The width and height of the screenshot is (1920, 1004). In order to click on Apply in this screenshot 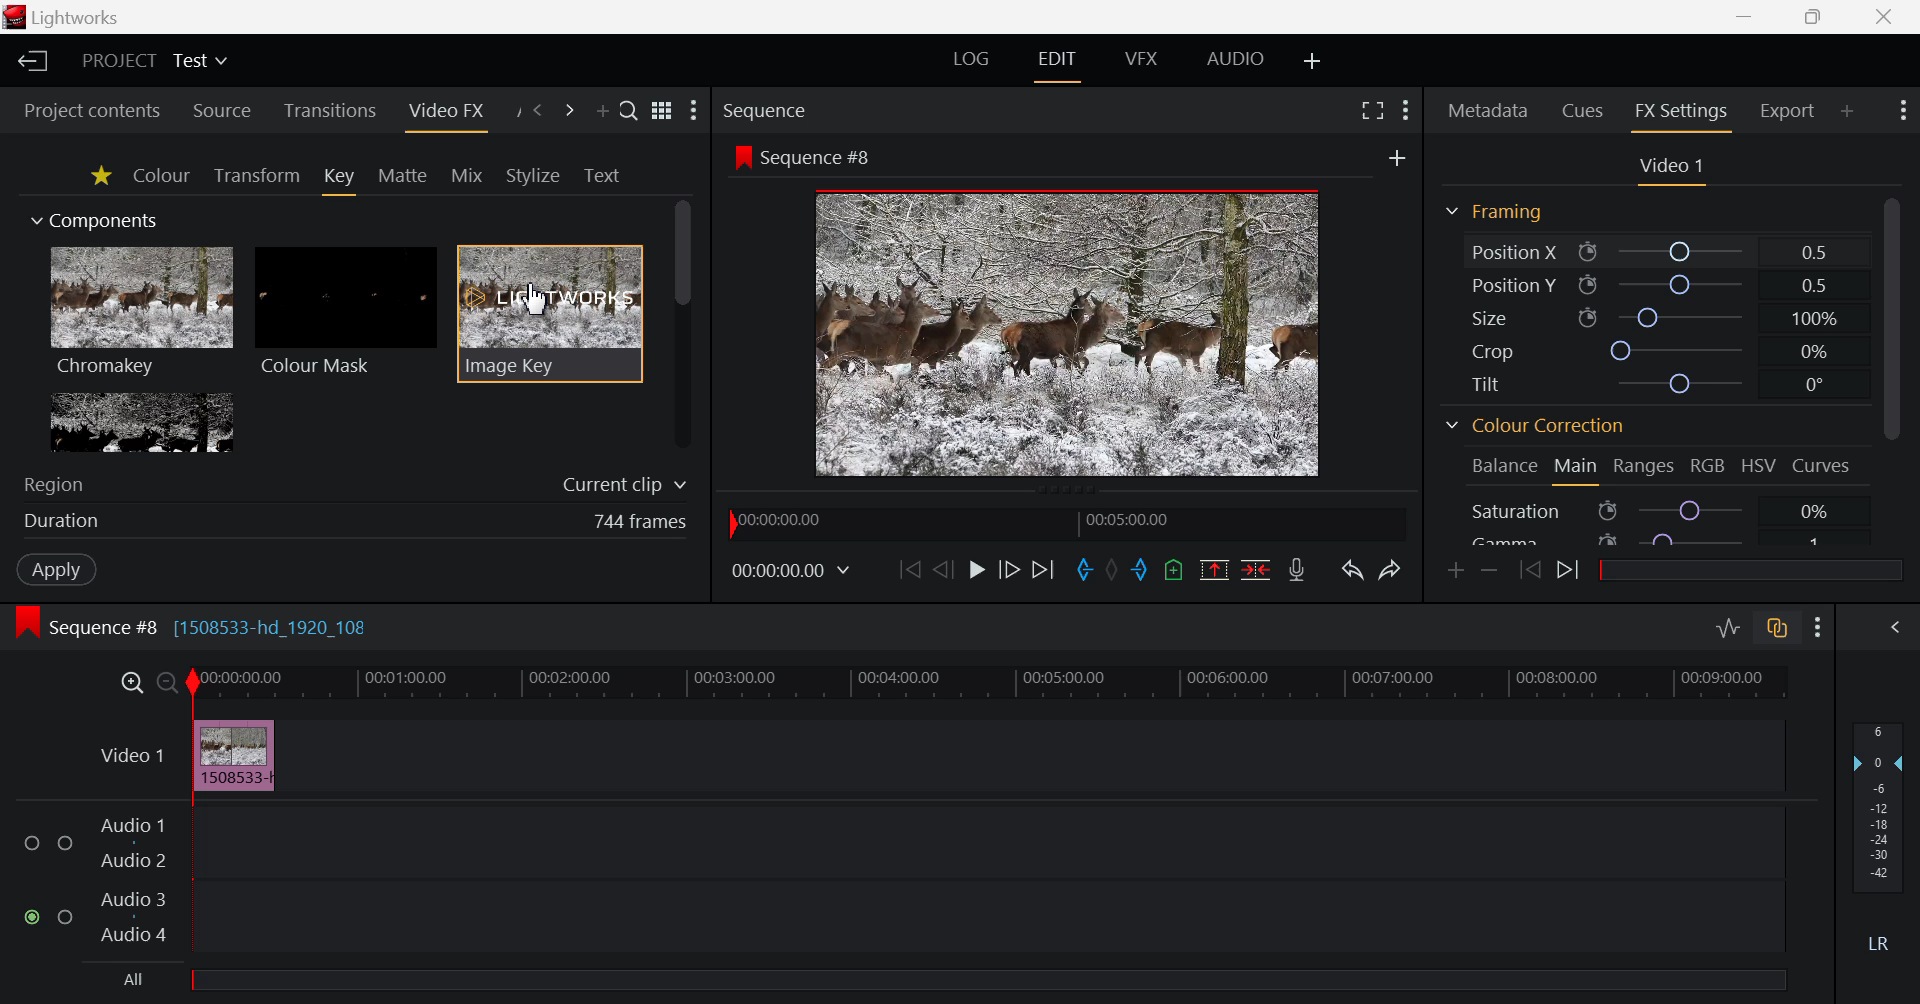, I will do `click(59, 572)`.